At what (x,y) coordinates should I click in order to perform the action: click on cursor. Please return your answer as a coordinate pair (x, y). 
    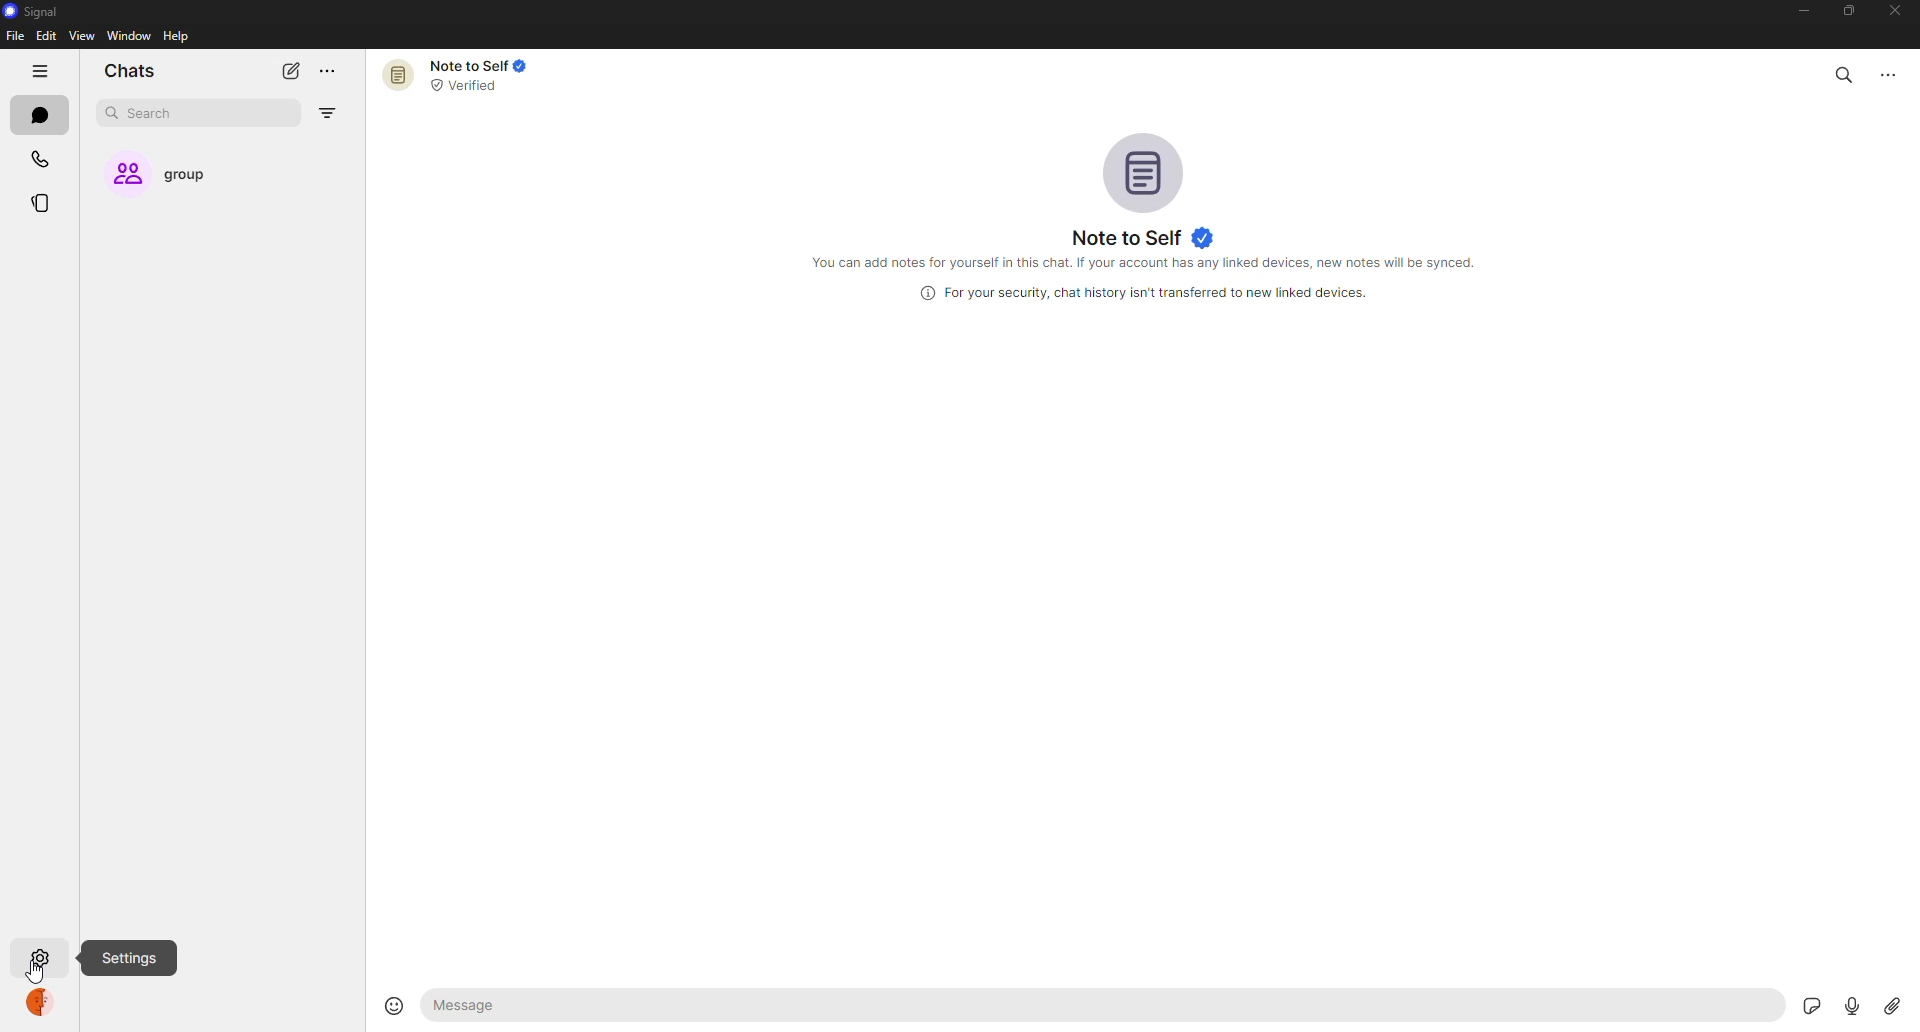
    Looking at the image, I should click on (34, 975).